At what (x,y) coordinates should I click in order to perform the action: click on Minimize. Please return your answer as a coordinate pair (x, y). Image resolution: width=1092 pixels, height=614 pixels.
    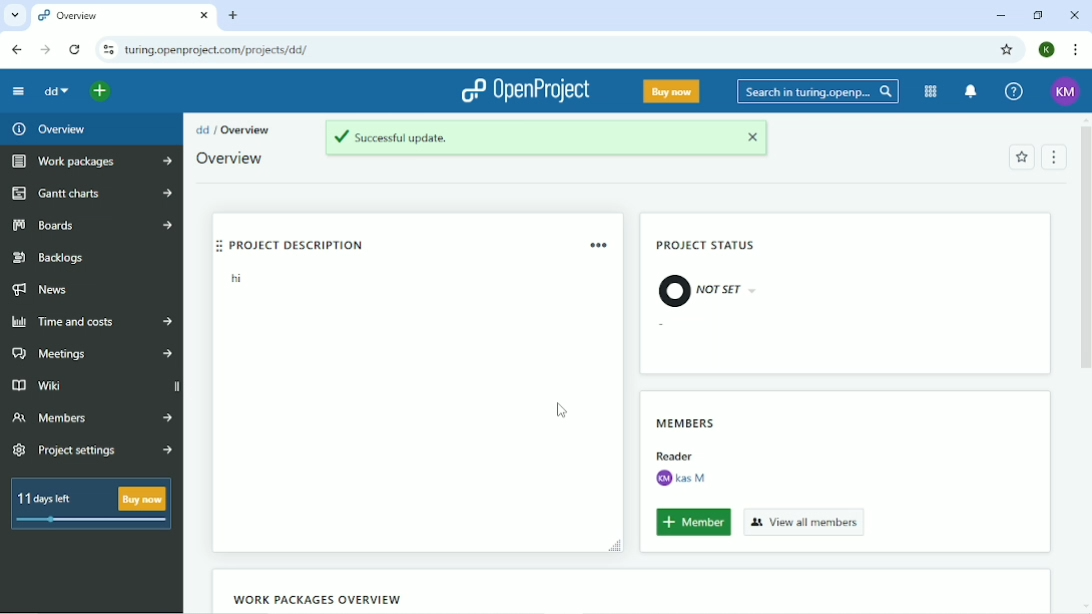
    Looking at the image, I should click on (999, 17).